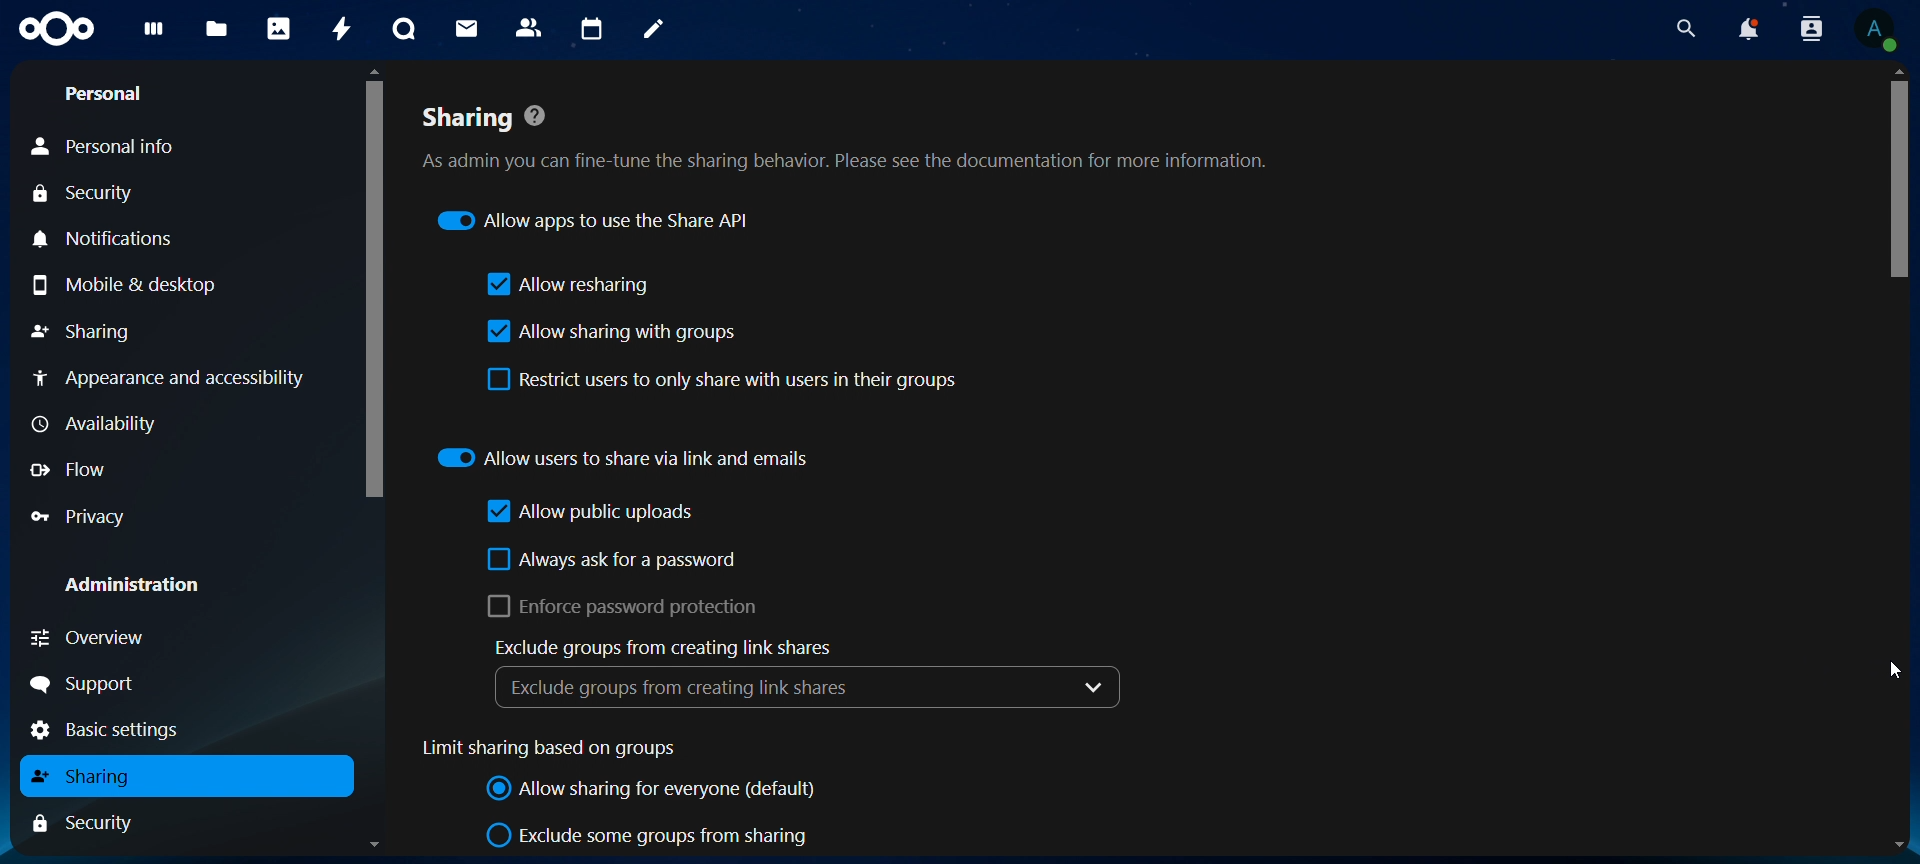 The image size is (1920, 864). I want to click on notifications, so click(1747, 30).